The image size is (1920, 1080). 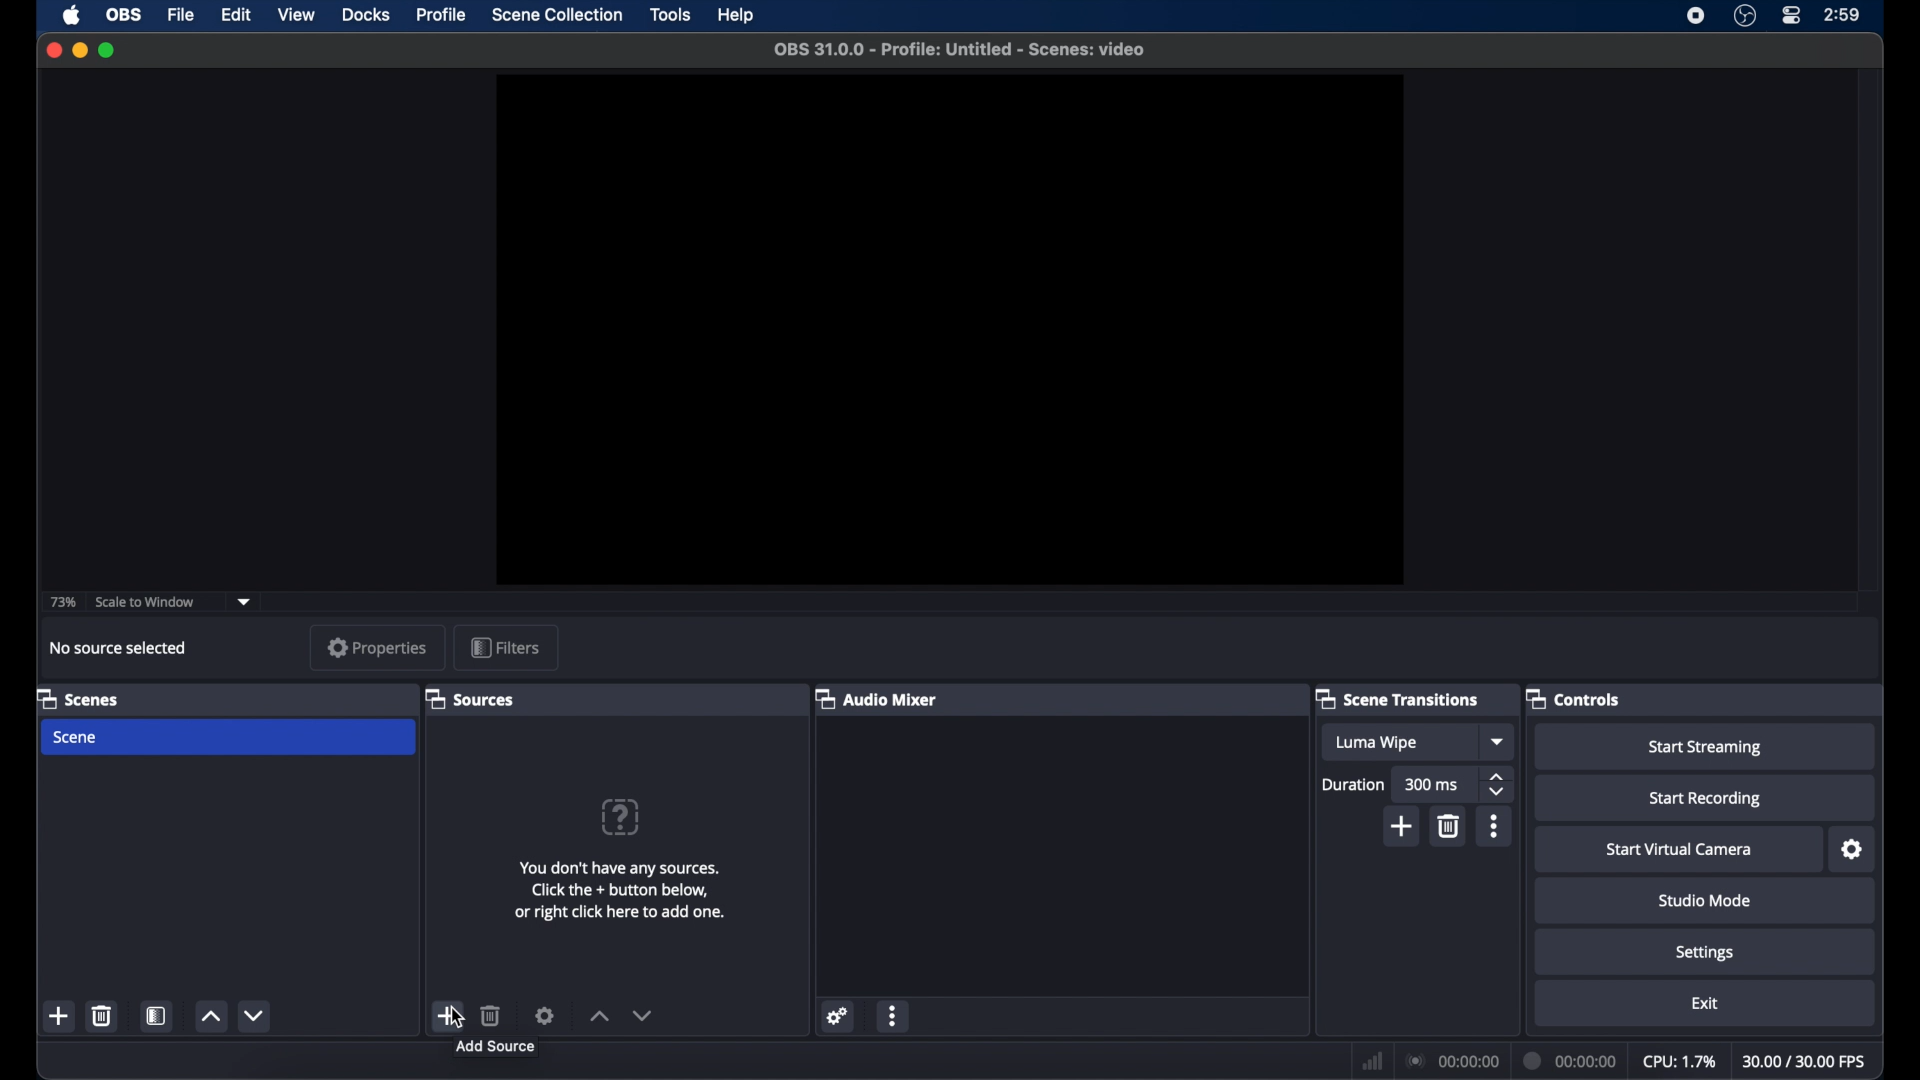 I want to click on stepper buttons, so click(x=1498, y=784).